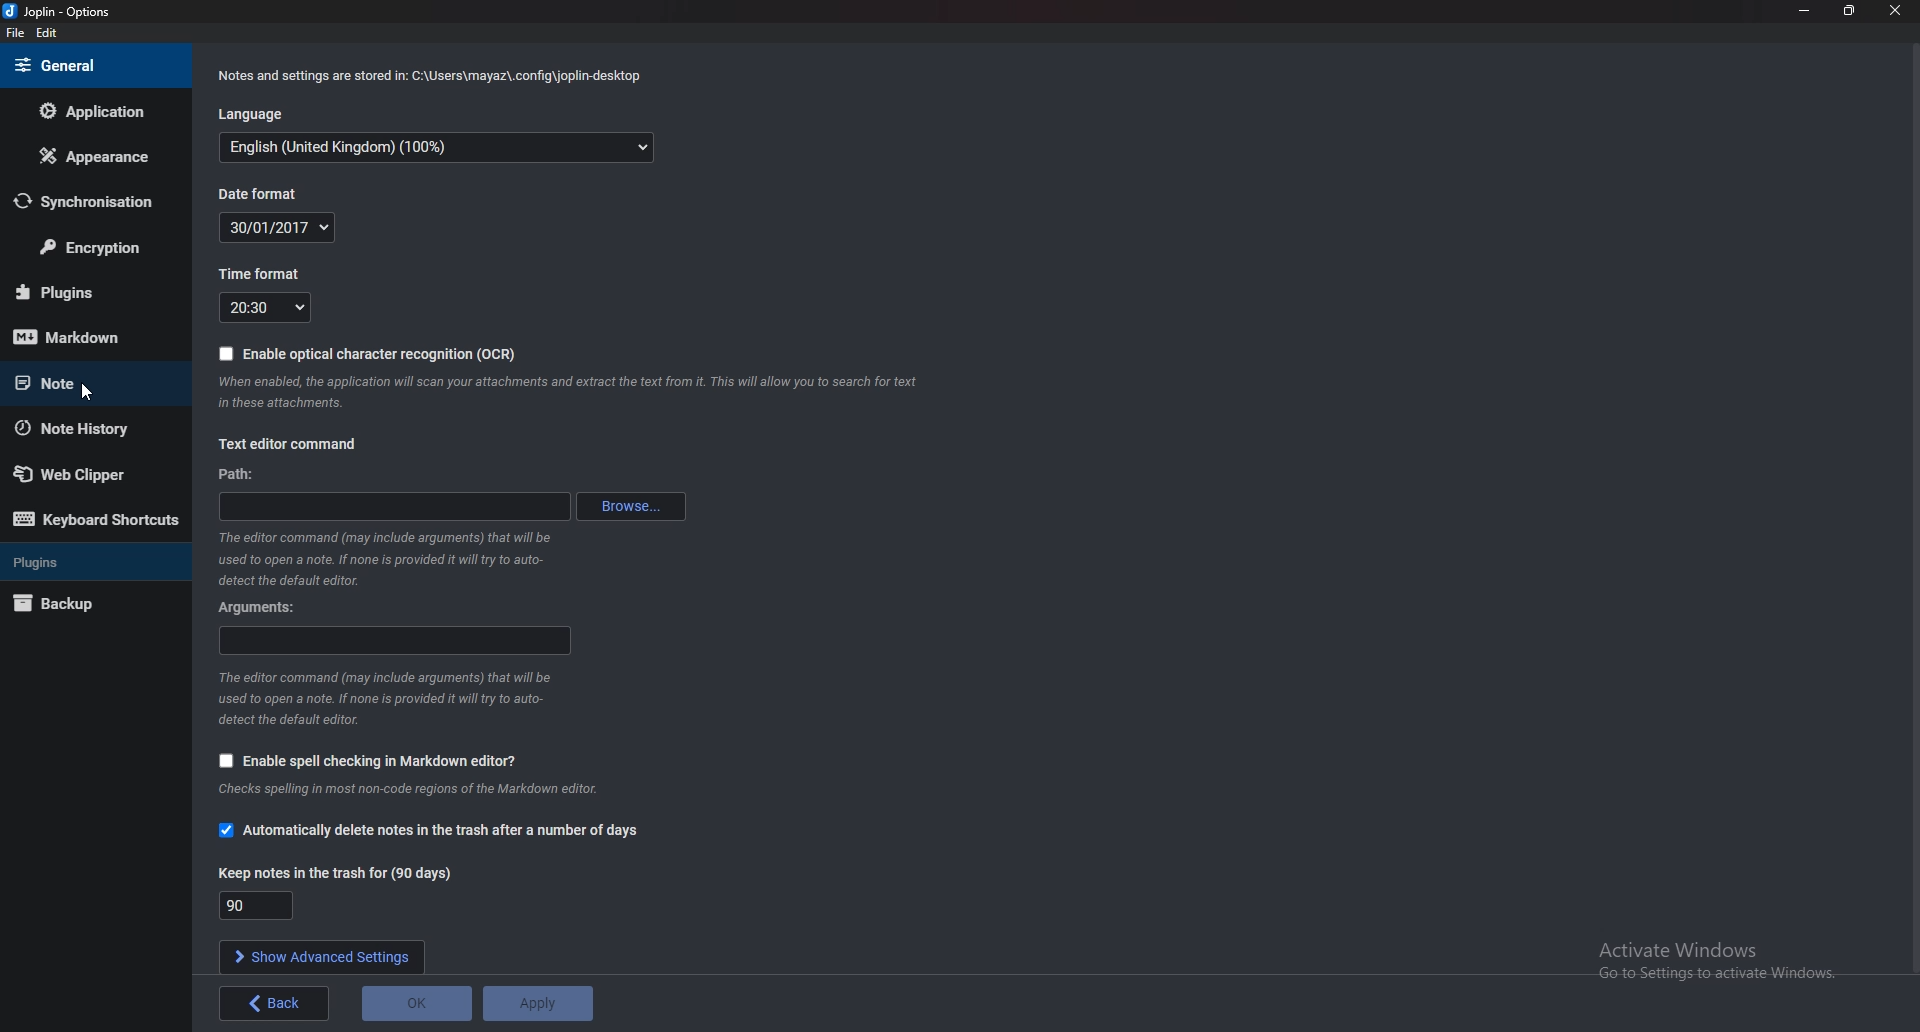 This screenshot has width=1920, height=1032. I want to click on Info, so click(382, 559).